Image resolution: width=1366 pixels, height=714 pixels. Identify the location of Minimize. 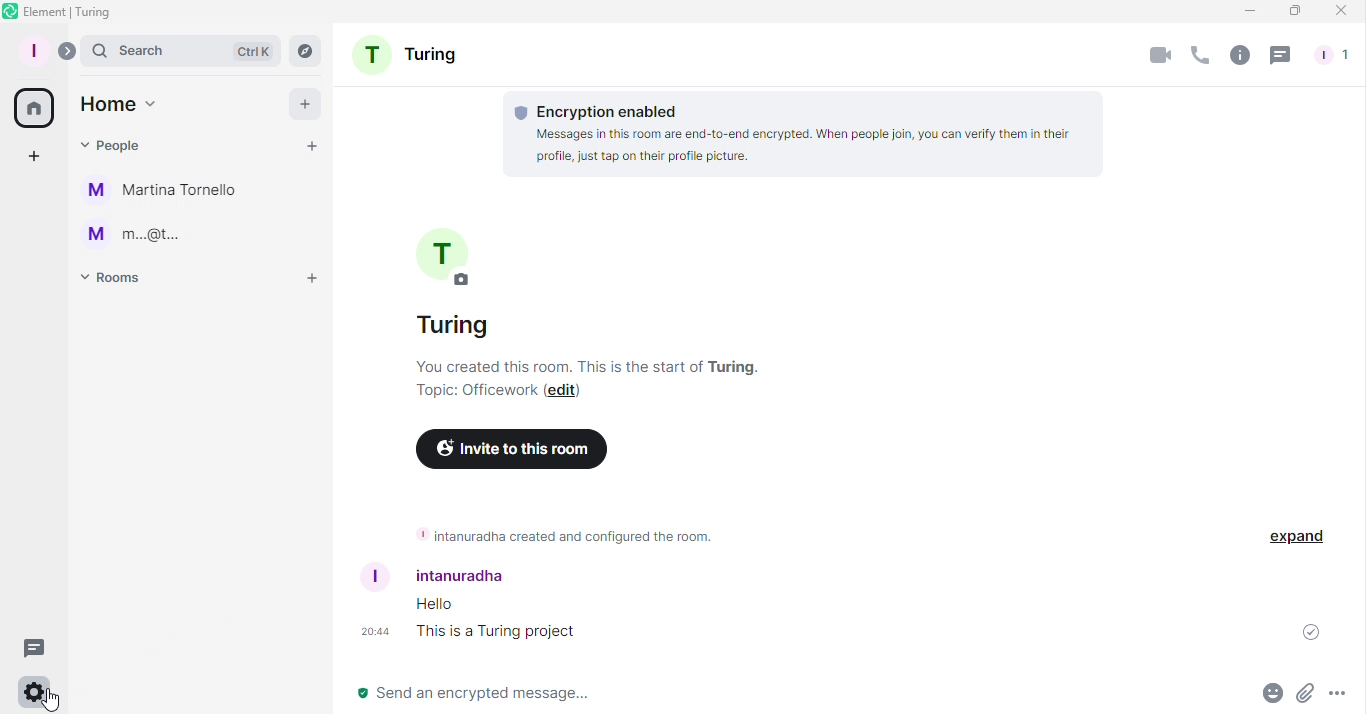
(1244, 13).